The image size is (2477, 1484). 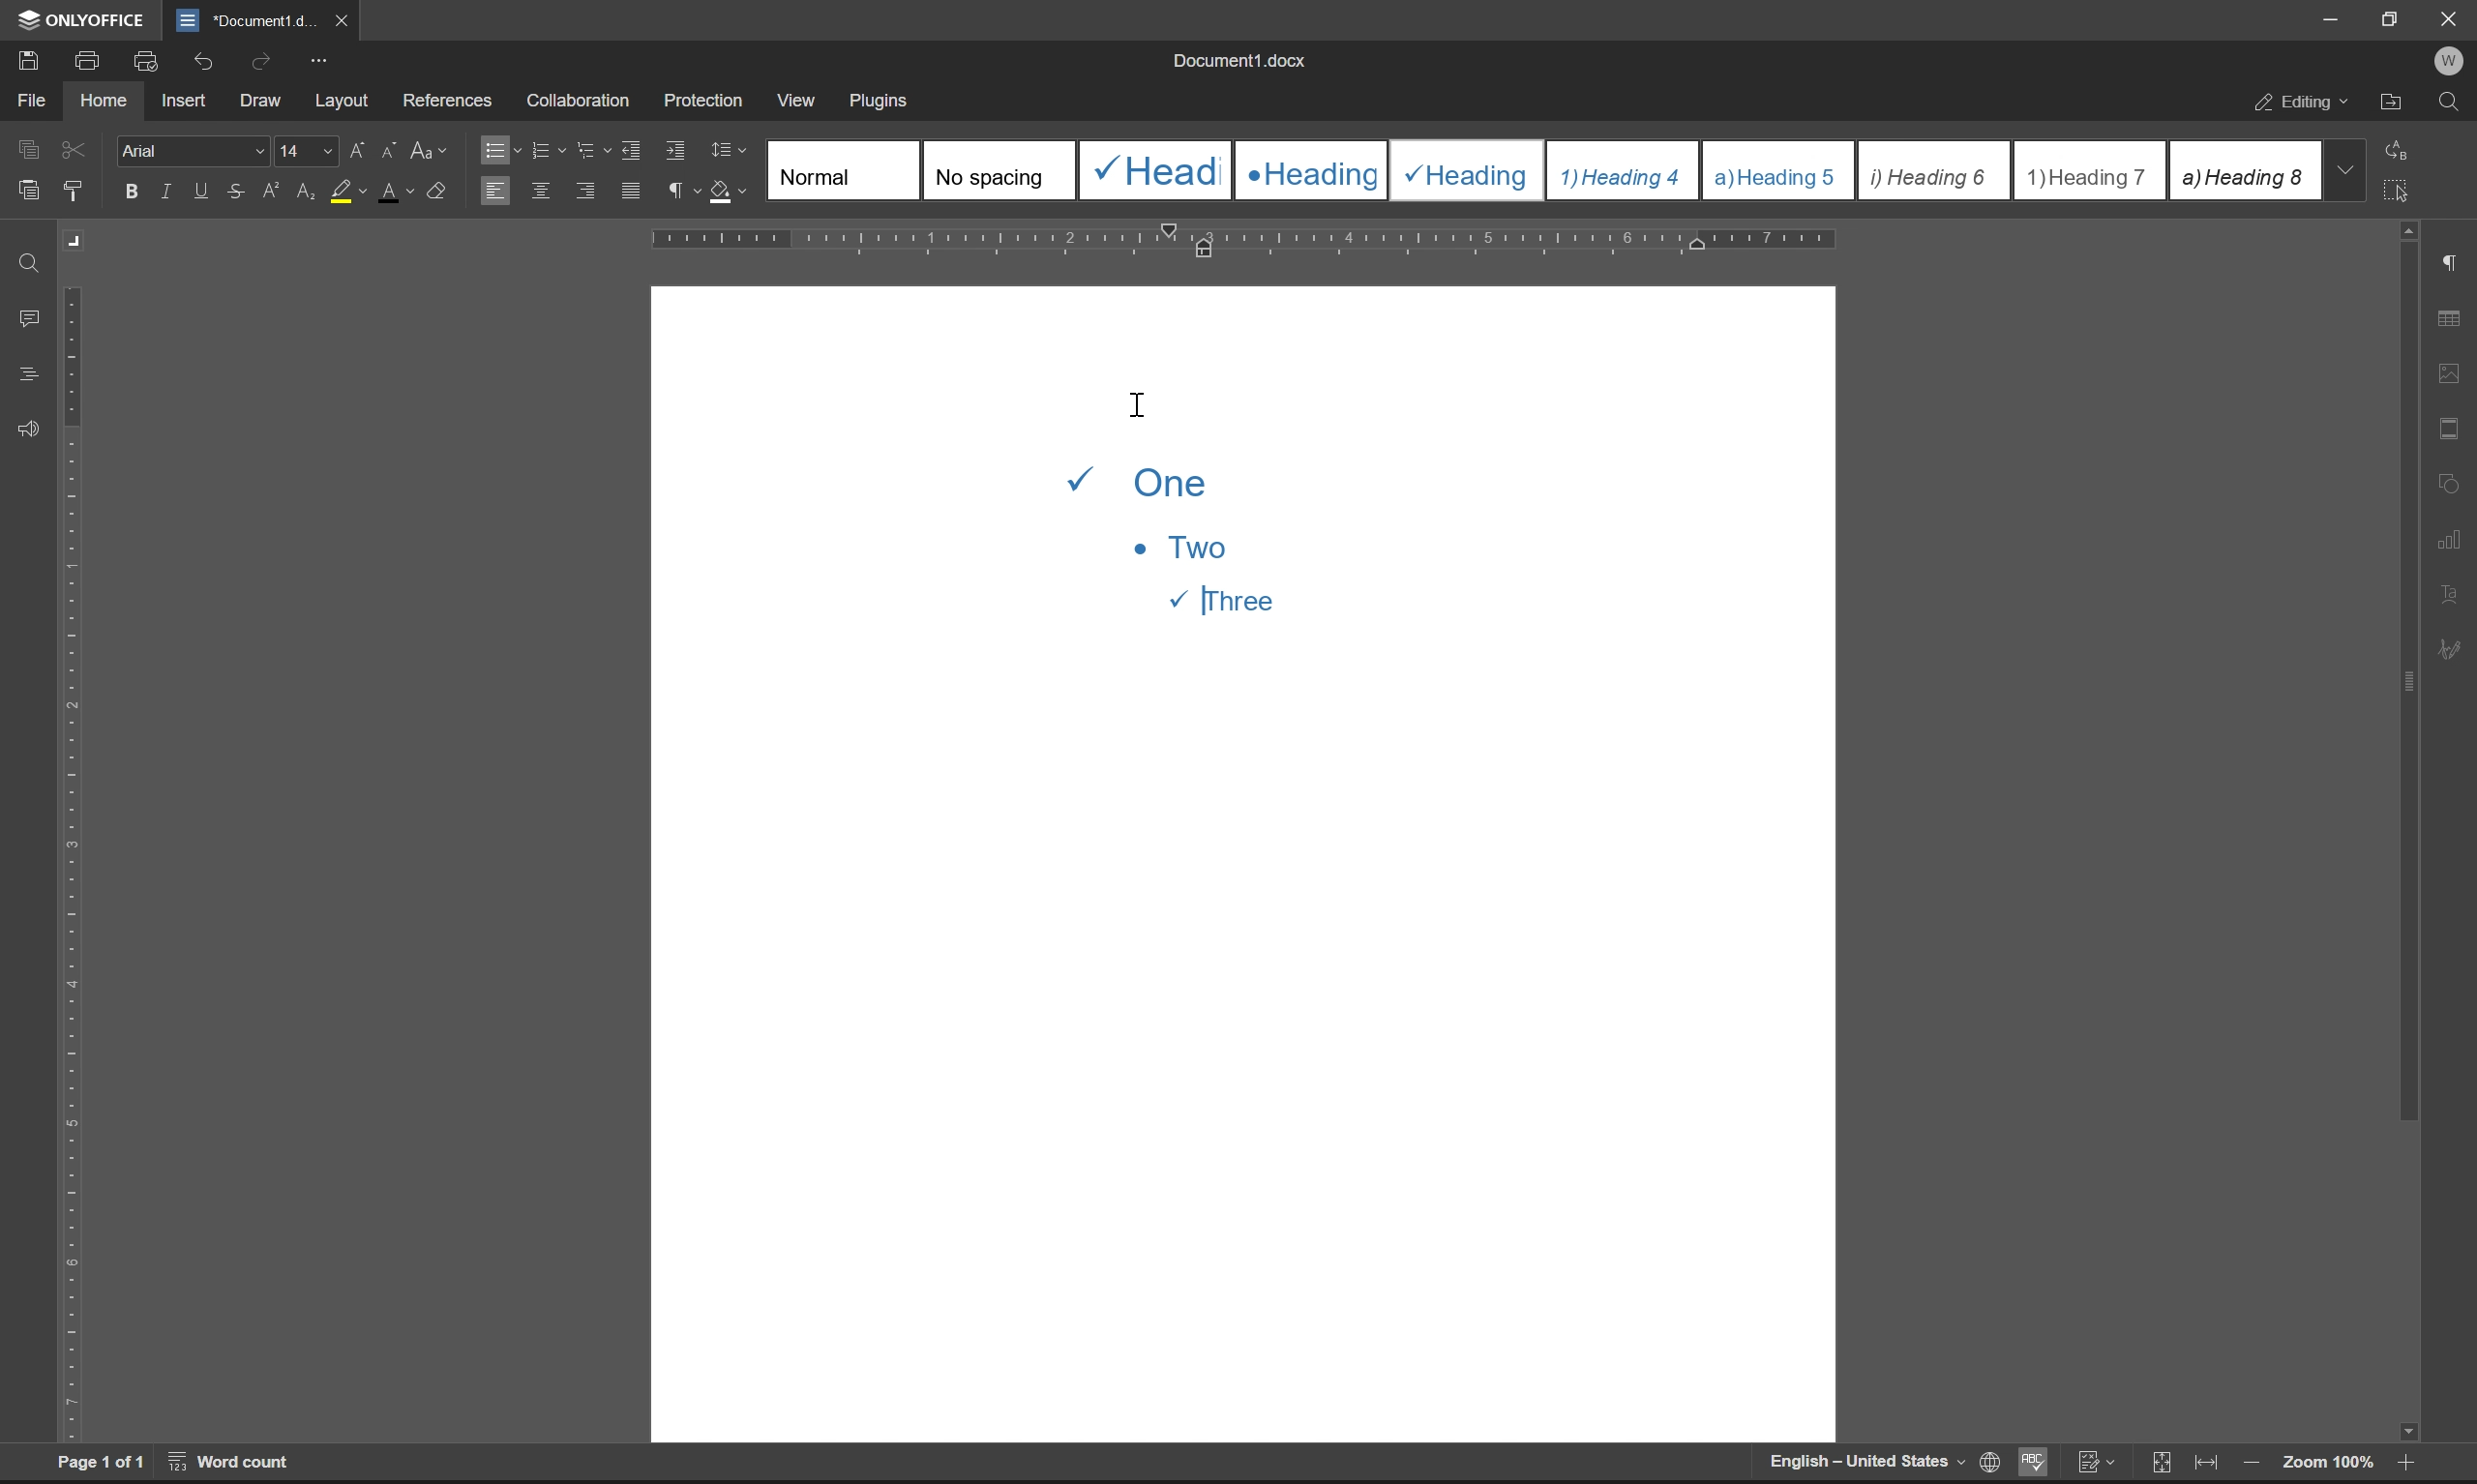 What do you see at coordinates (93, 58) in the screenshot?
I see `print` at bounding box center [93, 58].